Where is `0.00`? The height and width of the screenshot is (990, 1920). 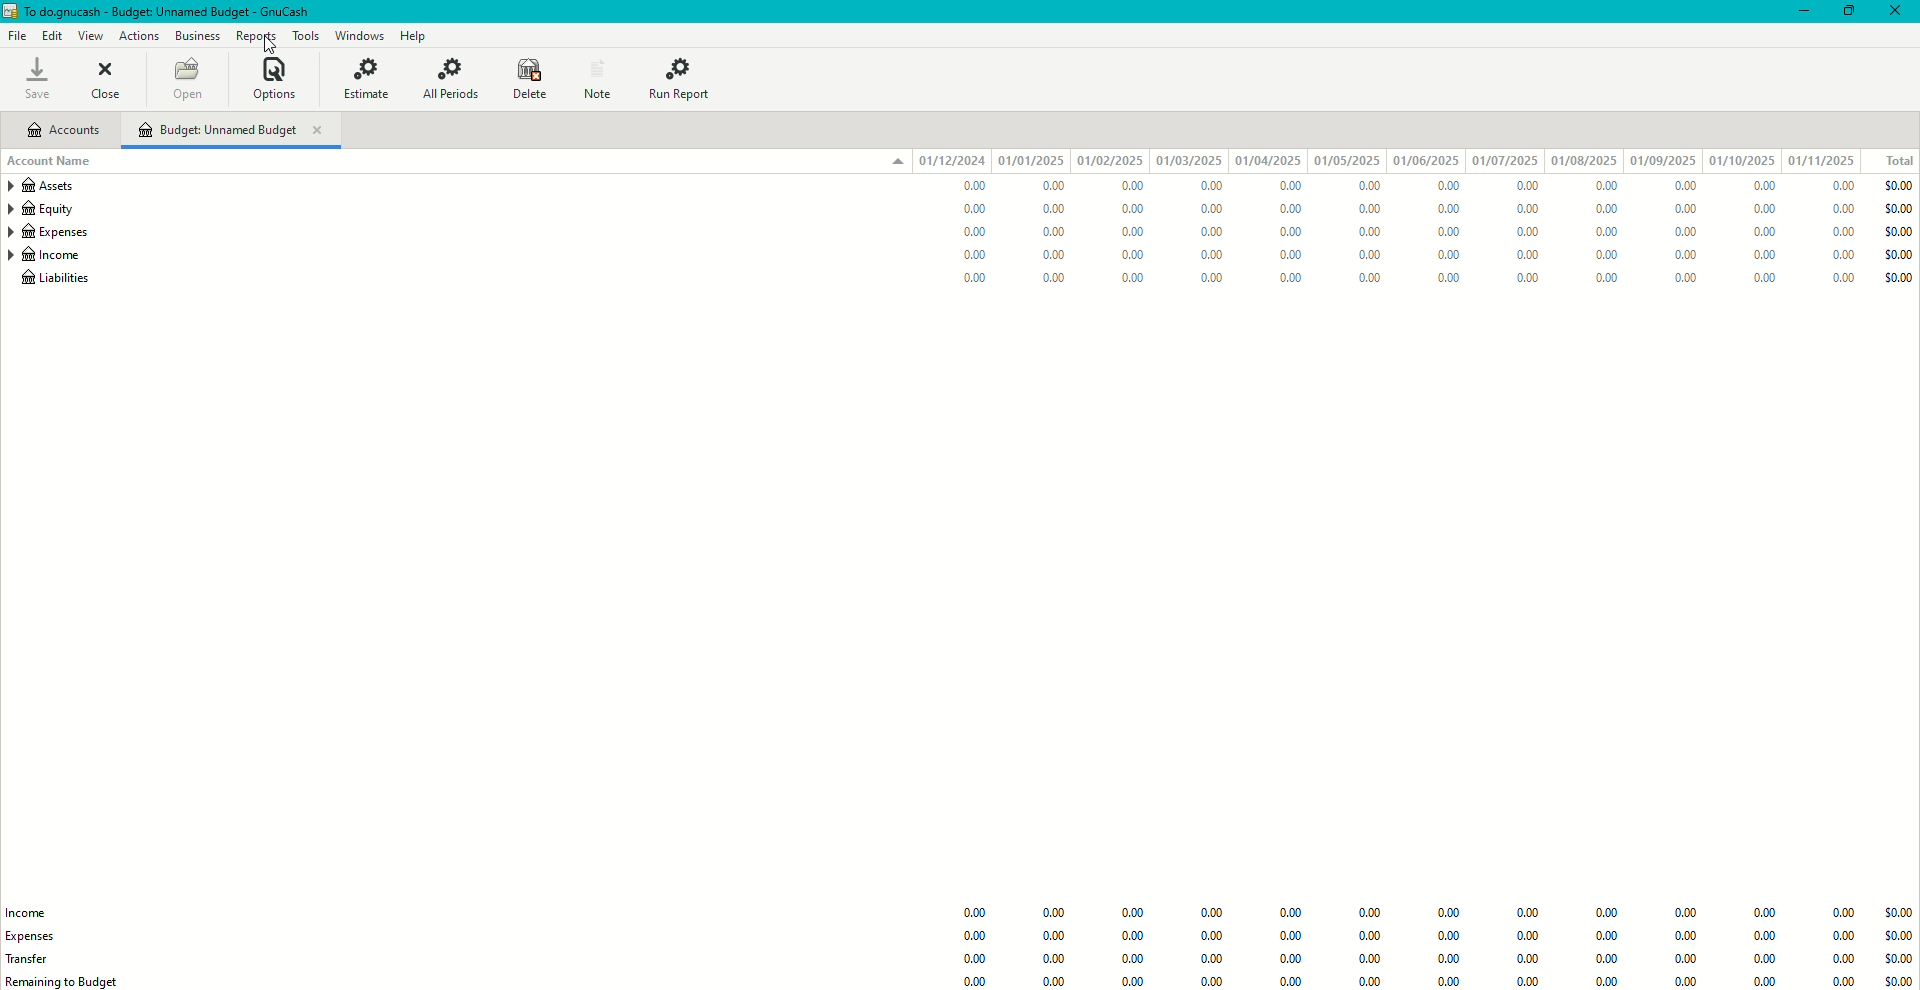 0.00 is located at coordinates (1370, 188).